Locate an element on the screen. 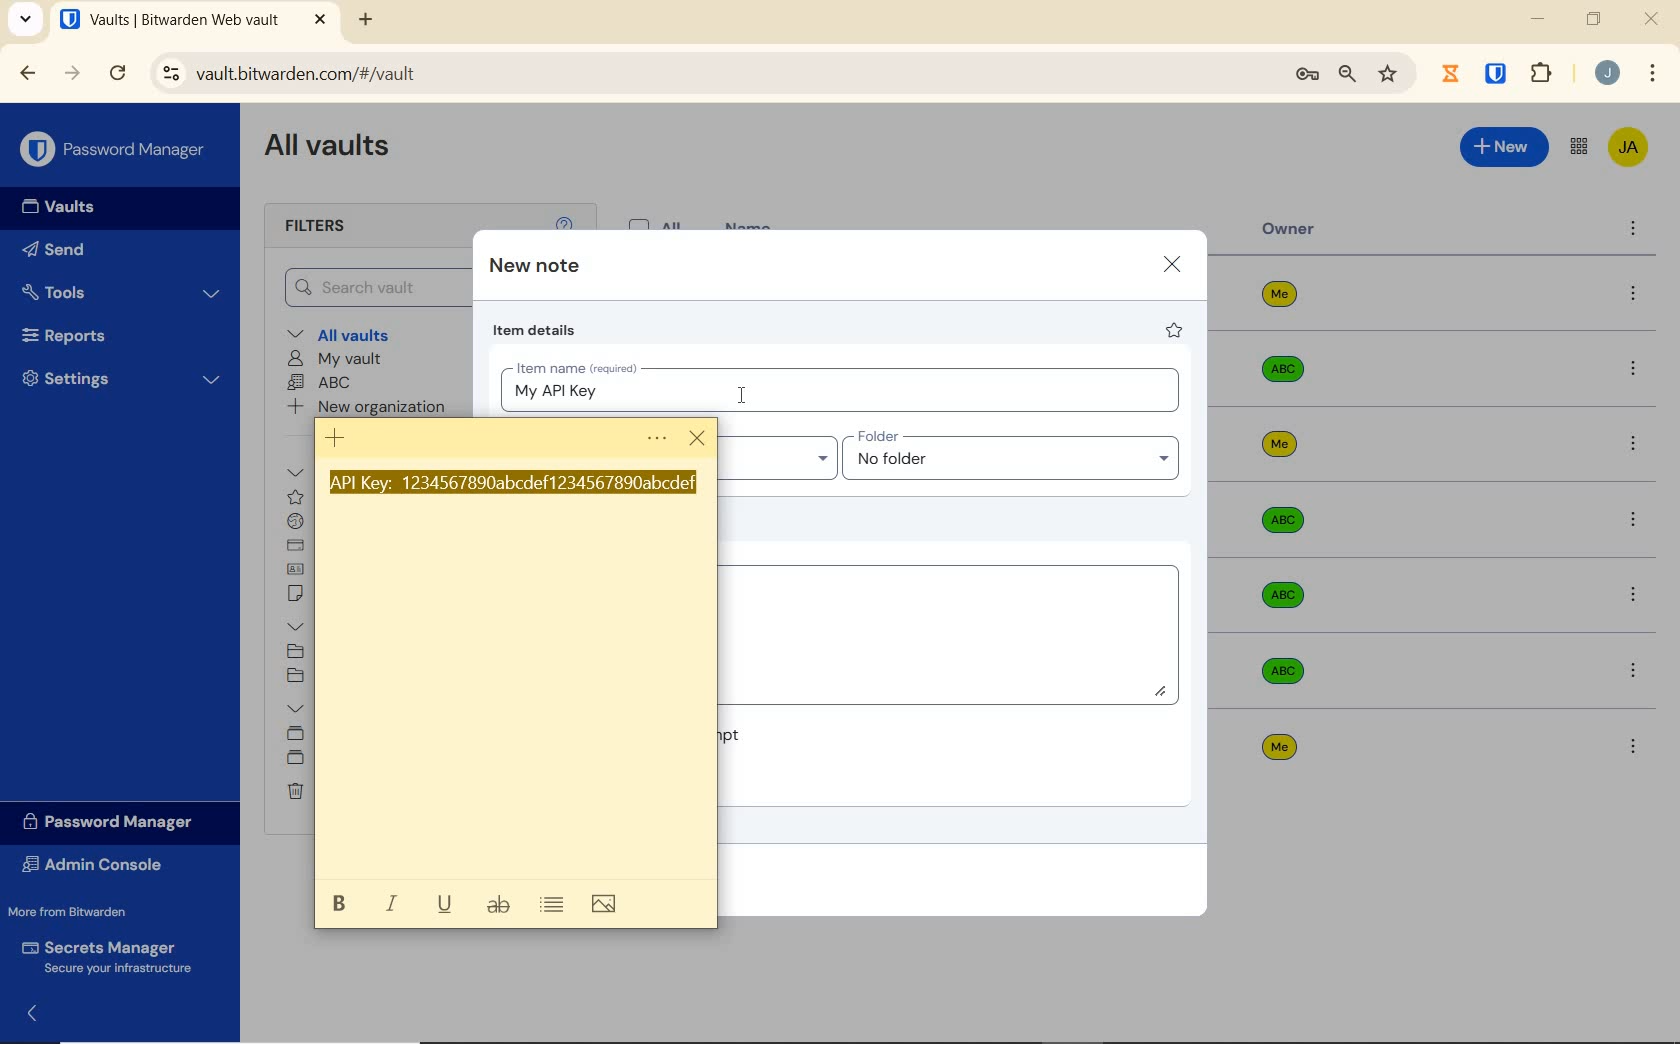 The height and width of the screenshot is (1044, 1680). Input folder name is located at coordinates (1015, 456).